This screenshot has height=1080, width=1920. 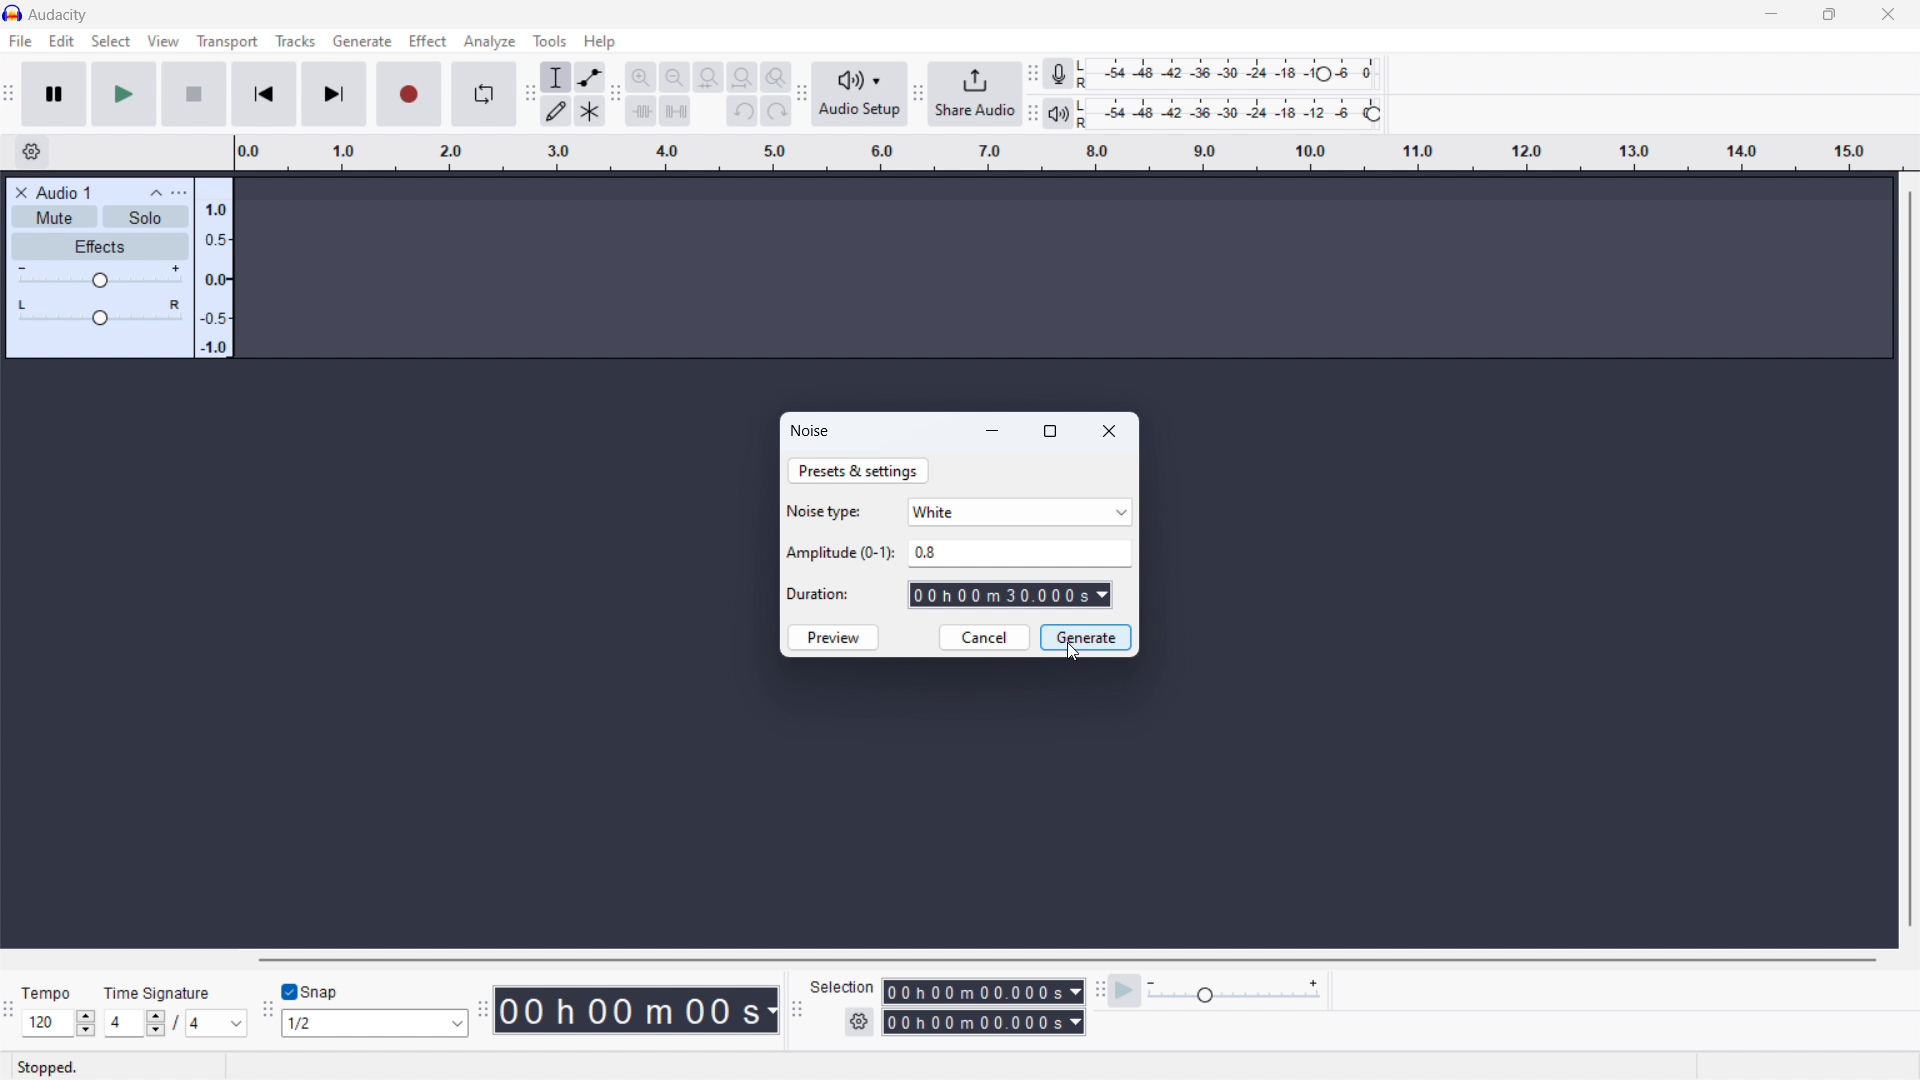 I want to click on toggle snap, so click(x=312, y=990).